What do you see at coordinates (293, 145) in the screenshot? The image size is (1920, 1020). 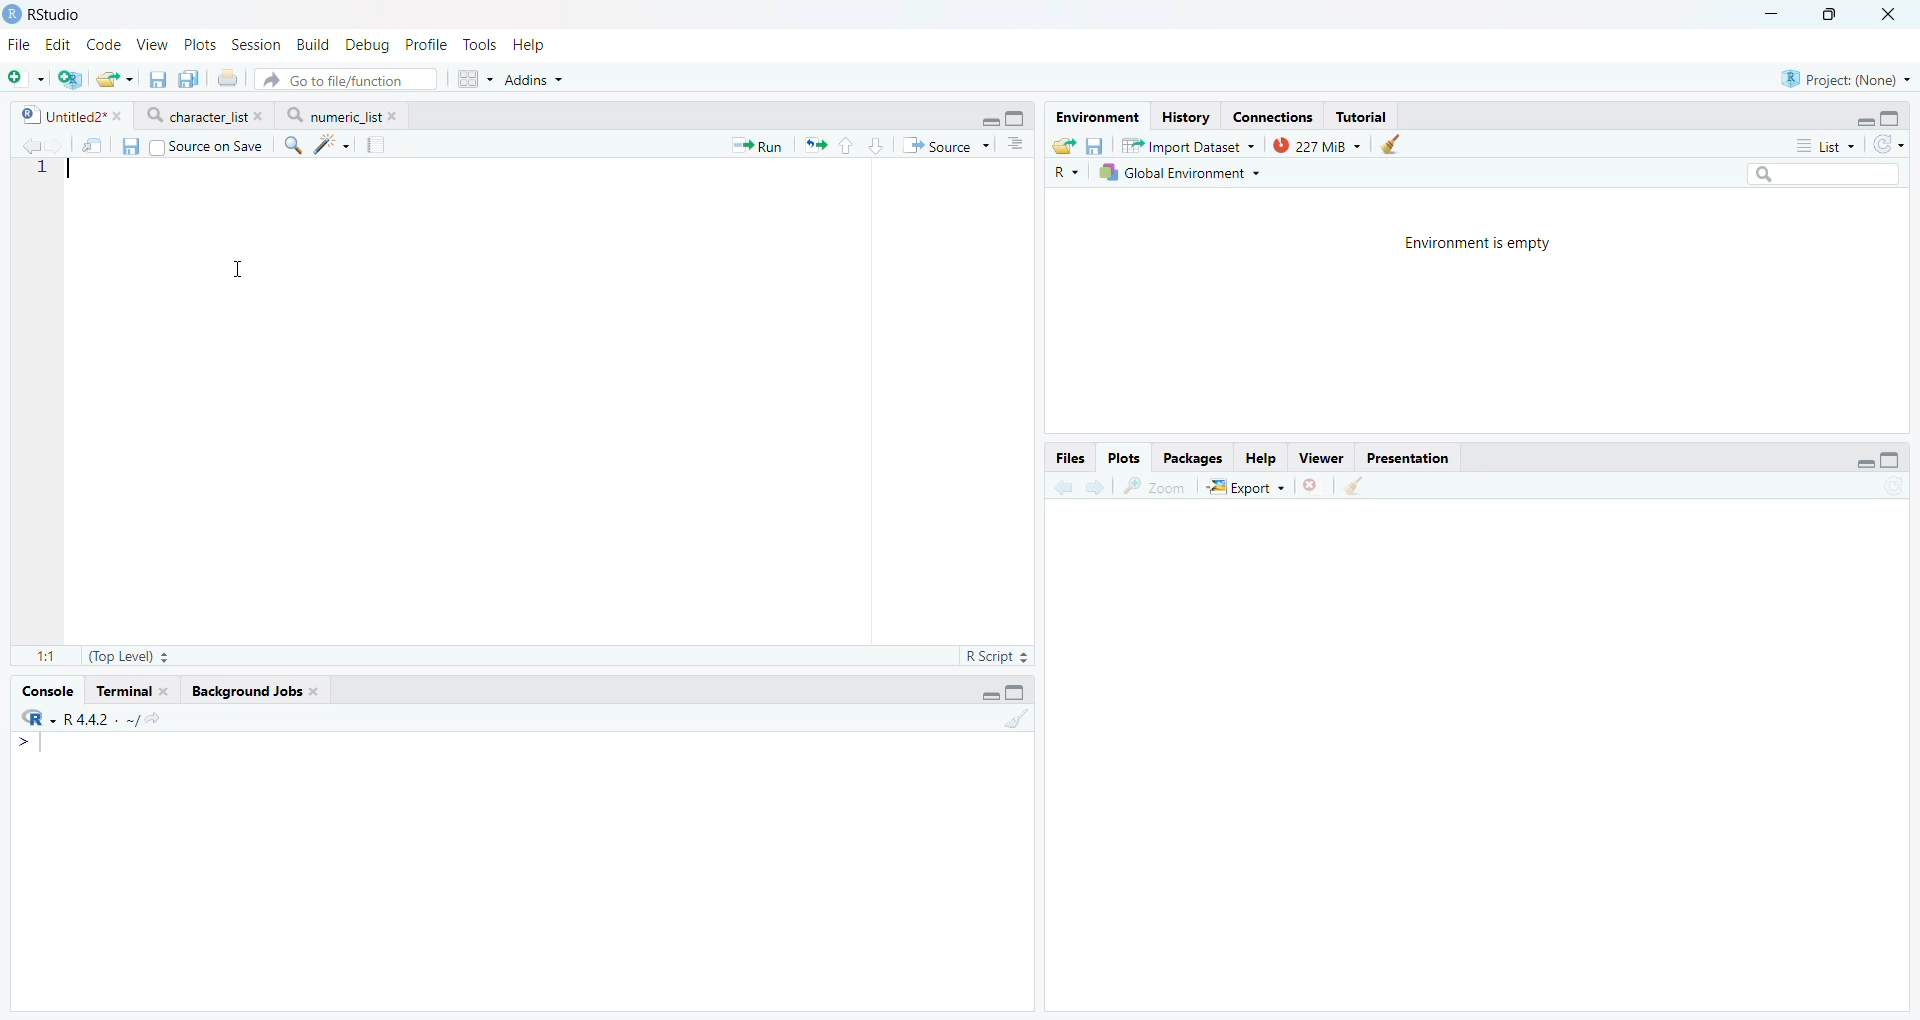 I see `Find/Replace` at bounding box center [293, 145].